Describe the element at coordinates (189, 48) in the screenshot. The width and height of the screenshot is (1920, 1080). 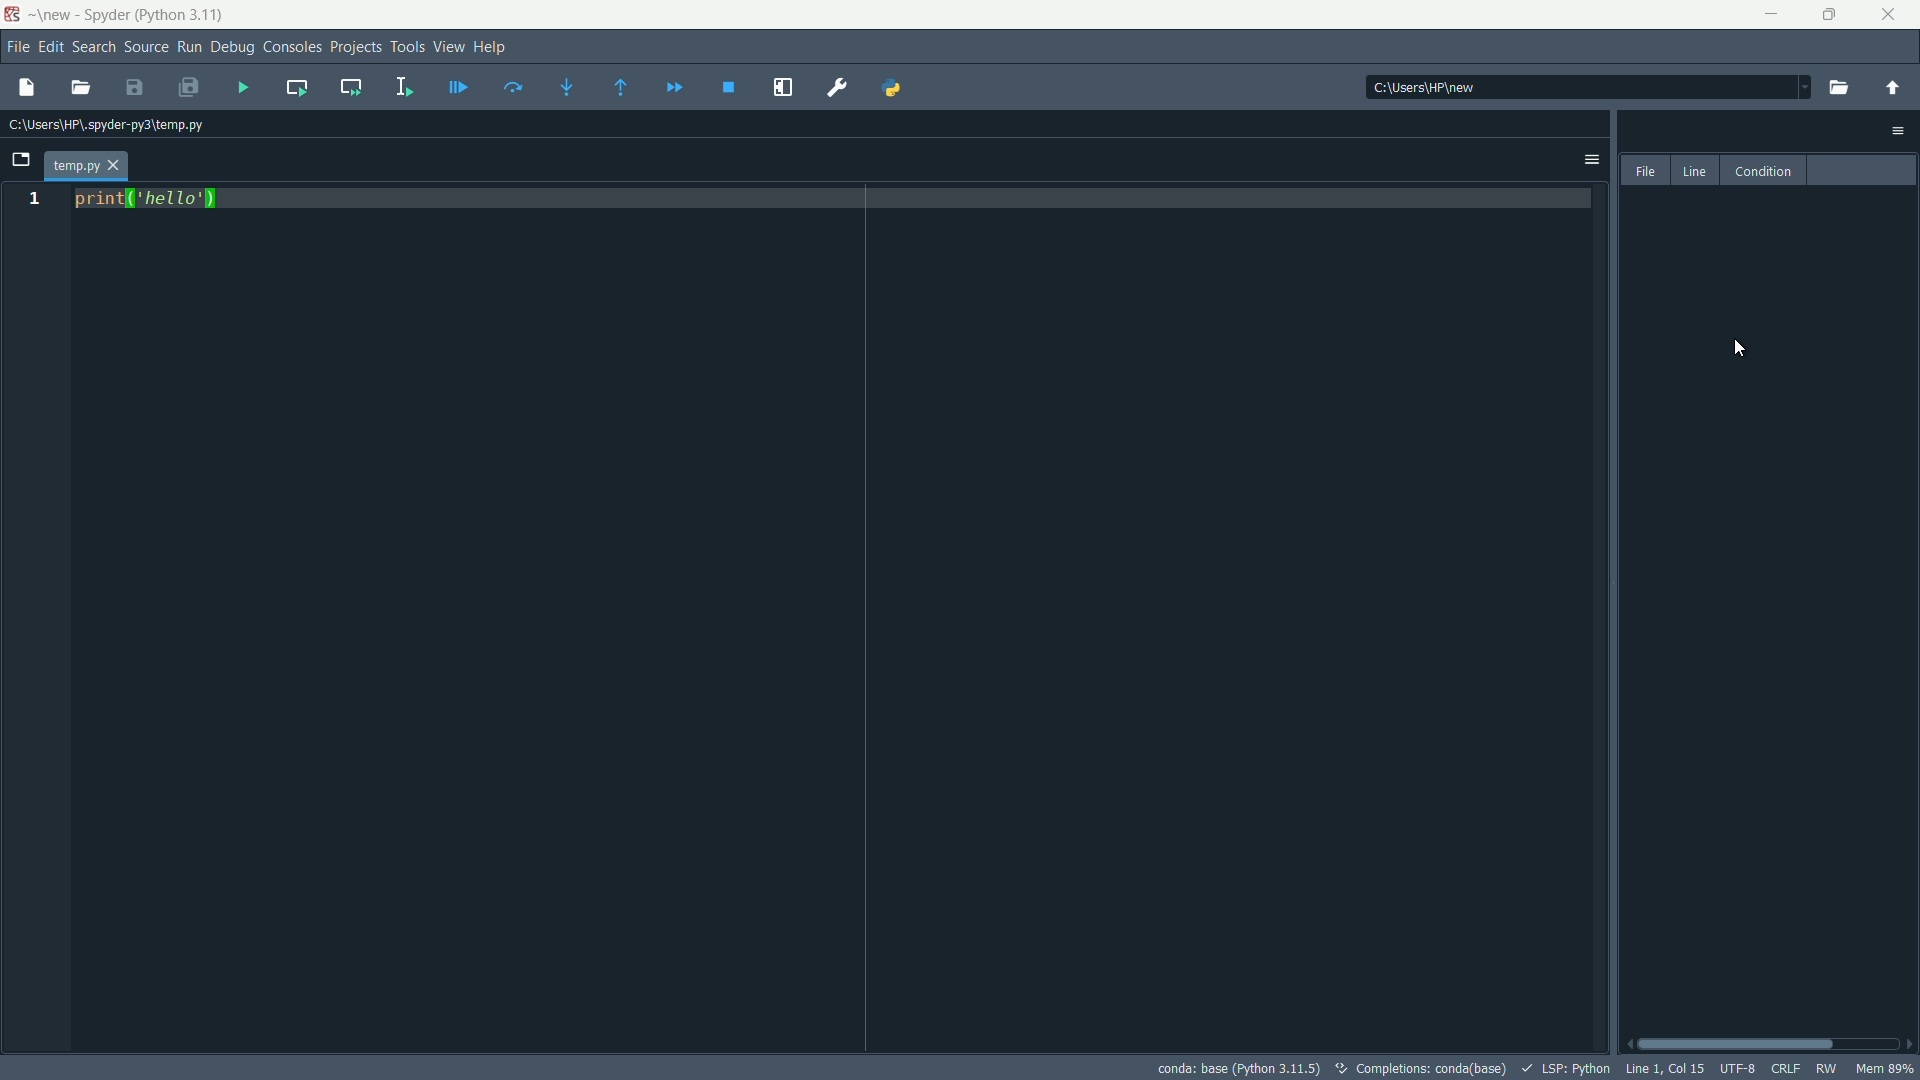
I see `run menu` at that location.